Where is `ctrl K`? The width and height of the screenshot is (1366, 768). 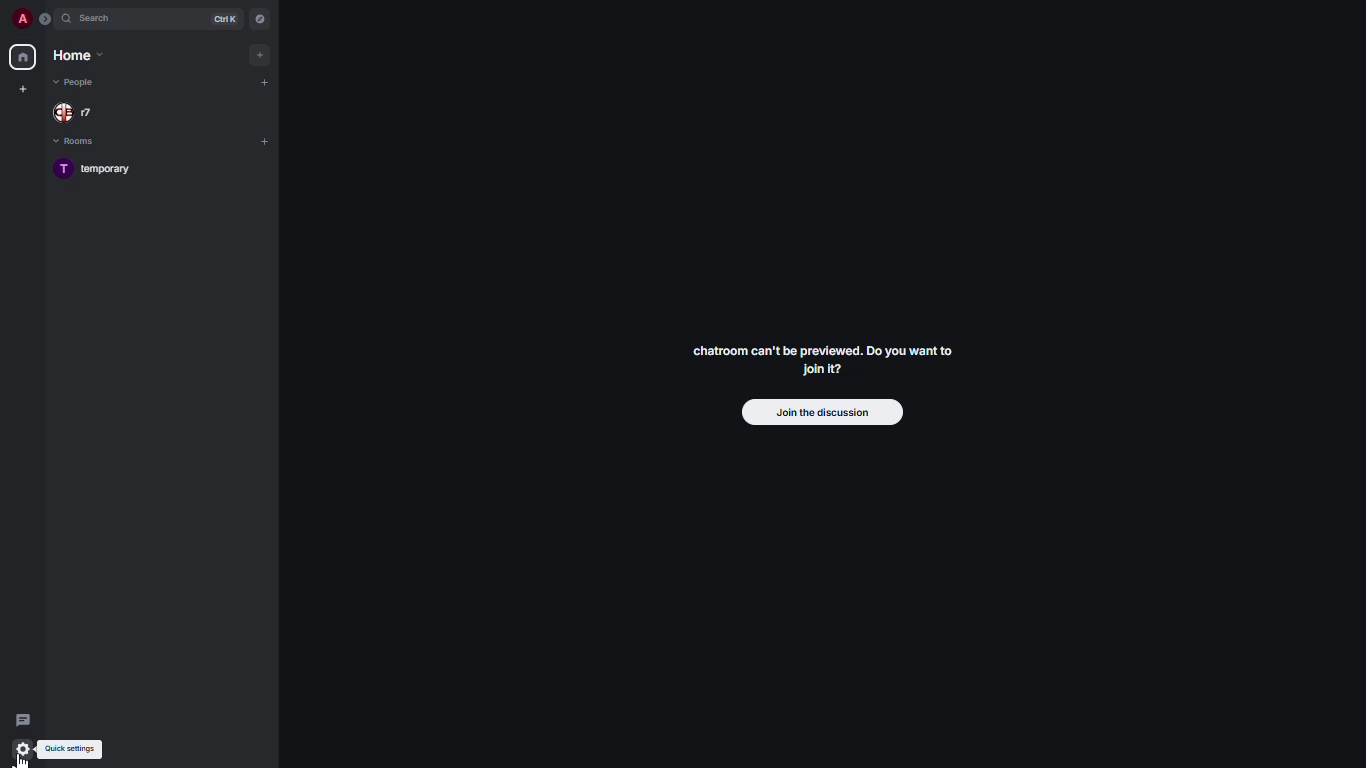
ctrl K is located at coordinates (229, 18).